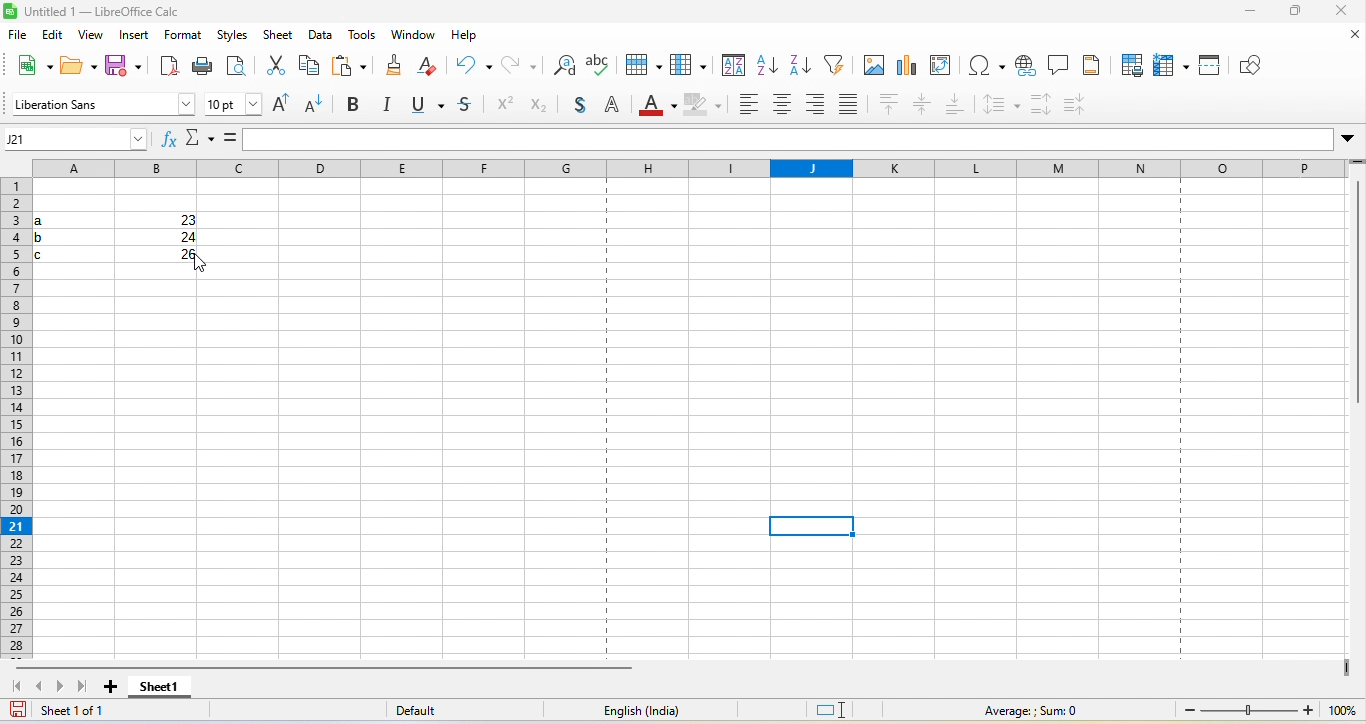 The image size is (1366, 724). I want to click on sheet 1 of 1, so click(94, 712).